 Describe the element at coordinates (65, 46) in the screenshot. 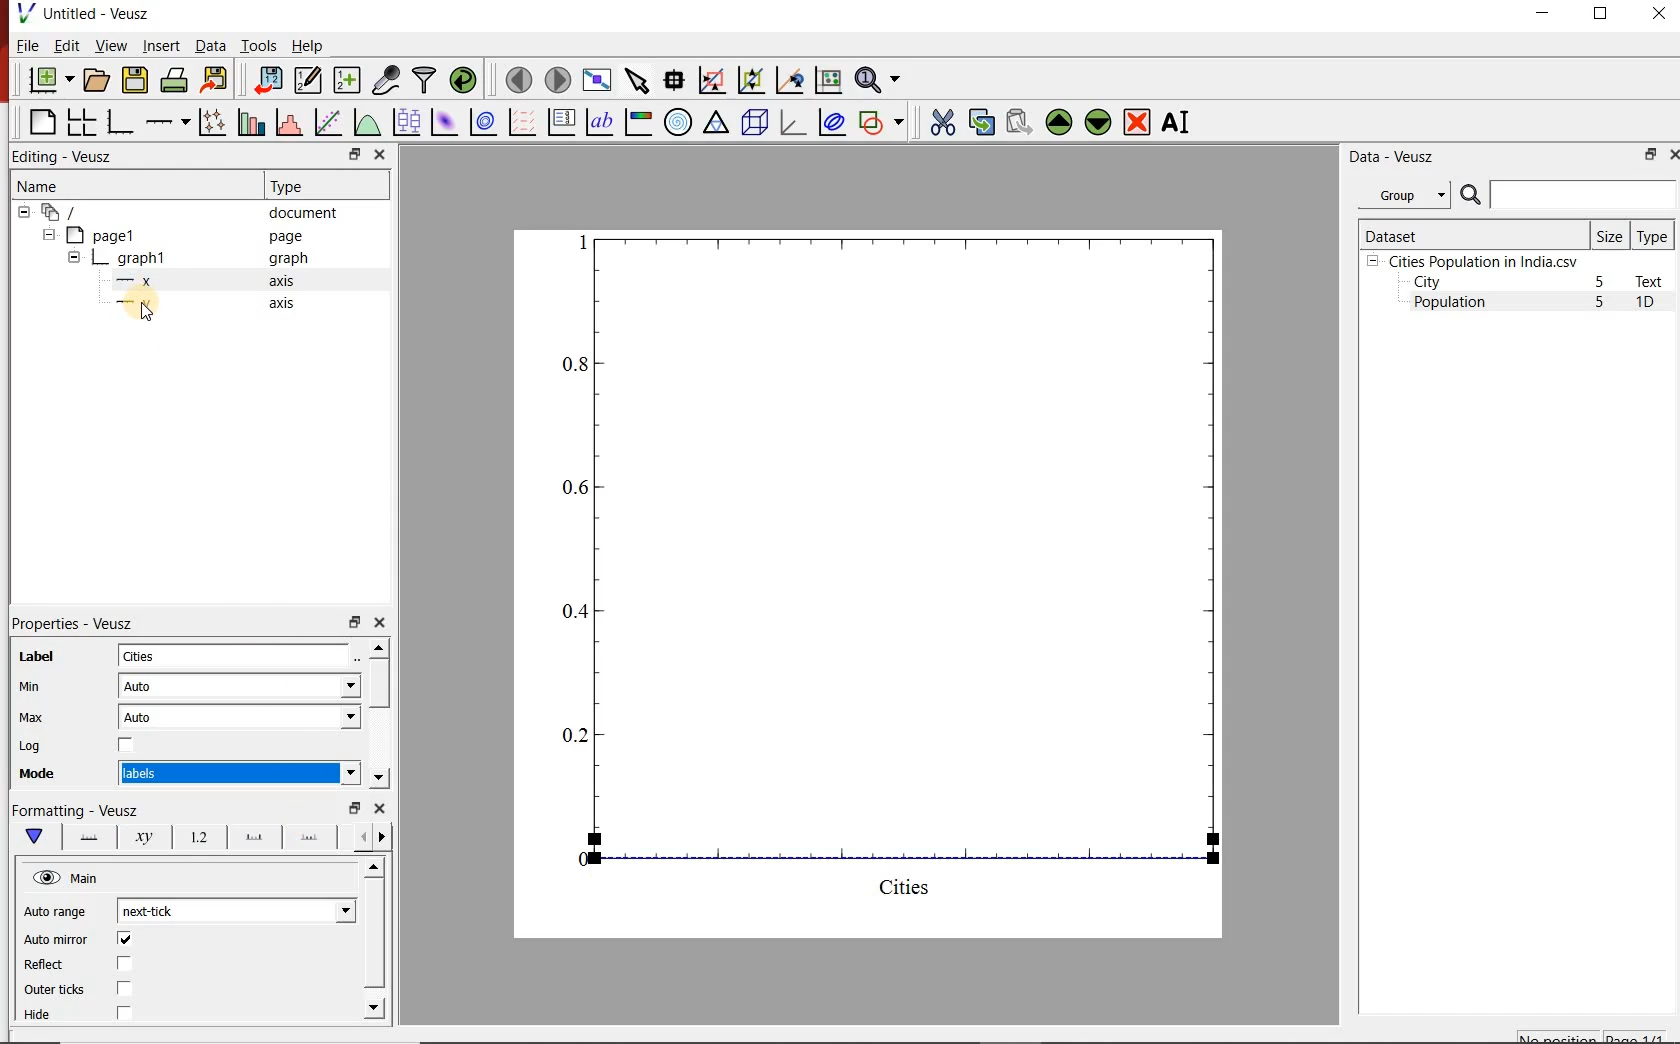

I see `Edit` at that location.